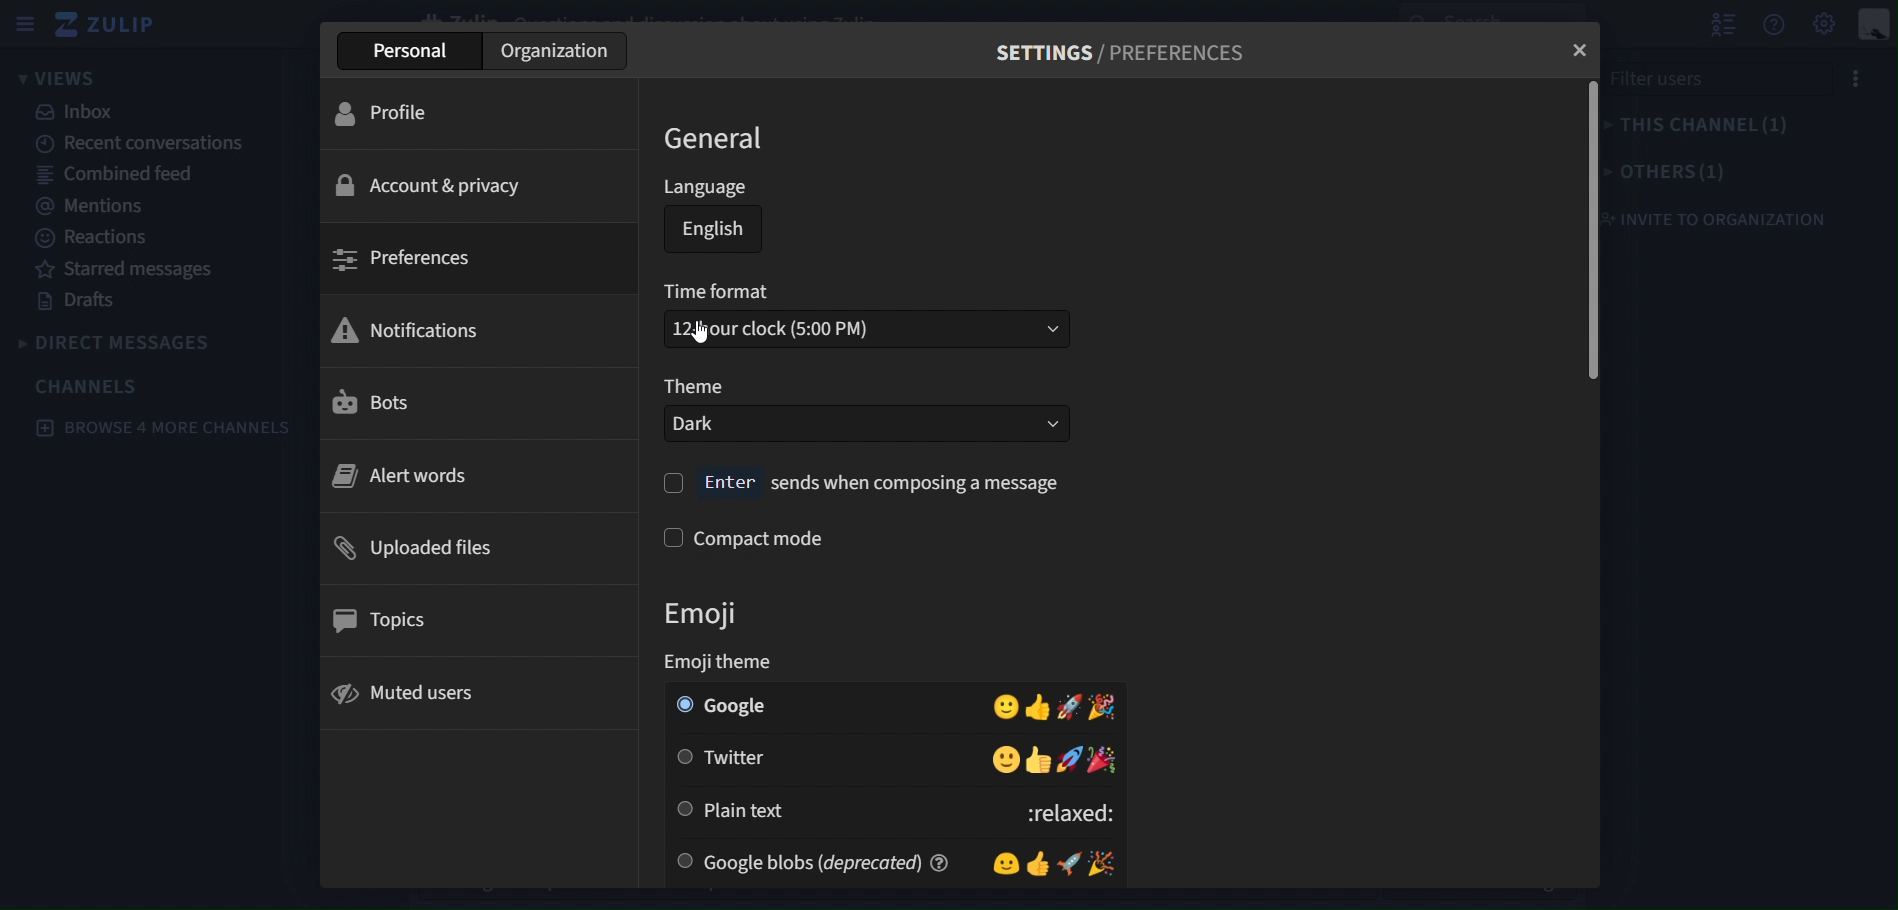  Describe the element at coordinates (112, 173) in the screenshot. I see `combined feed` at that location.